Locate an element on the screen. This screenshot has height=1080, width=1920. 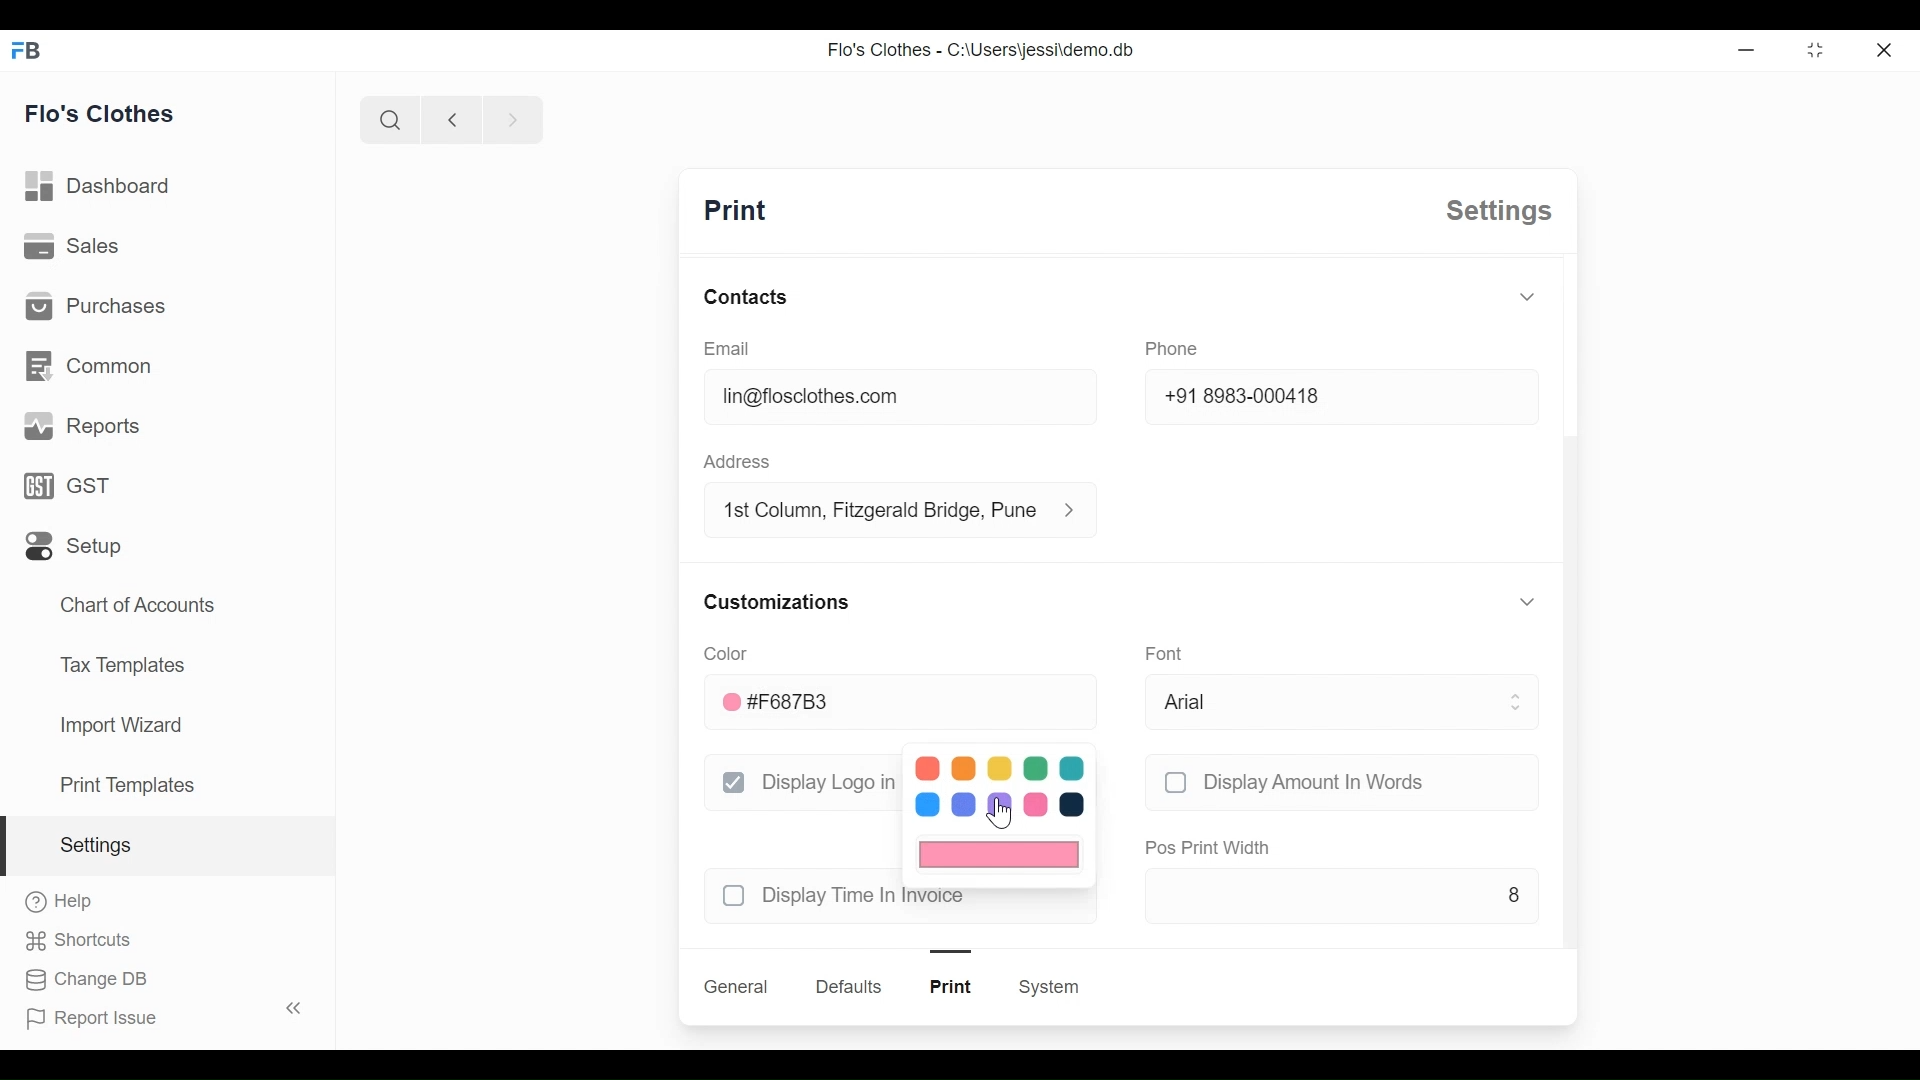
change DB is located at coordinates (84, 980).